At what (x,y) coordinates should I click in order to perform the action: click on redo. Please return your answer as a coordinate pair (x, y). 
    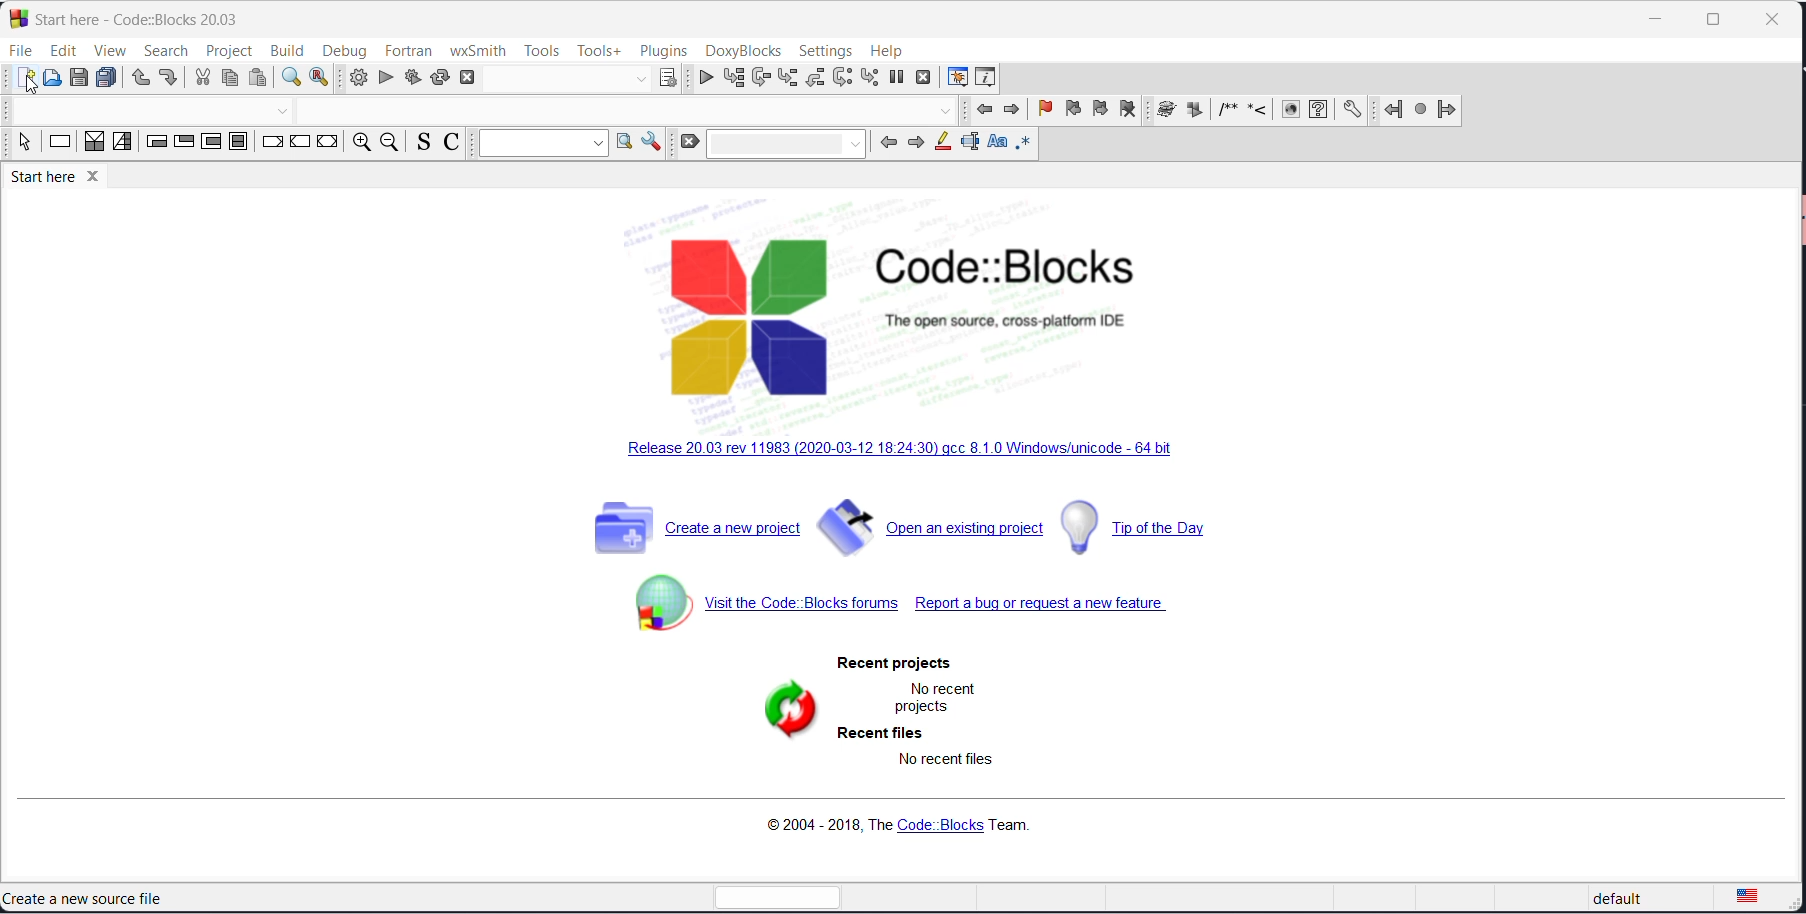
    Looking at the image, I should click on (171, 78).